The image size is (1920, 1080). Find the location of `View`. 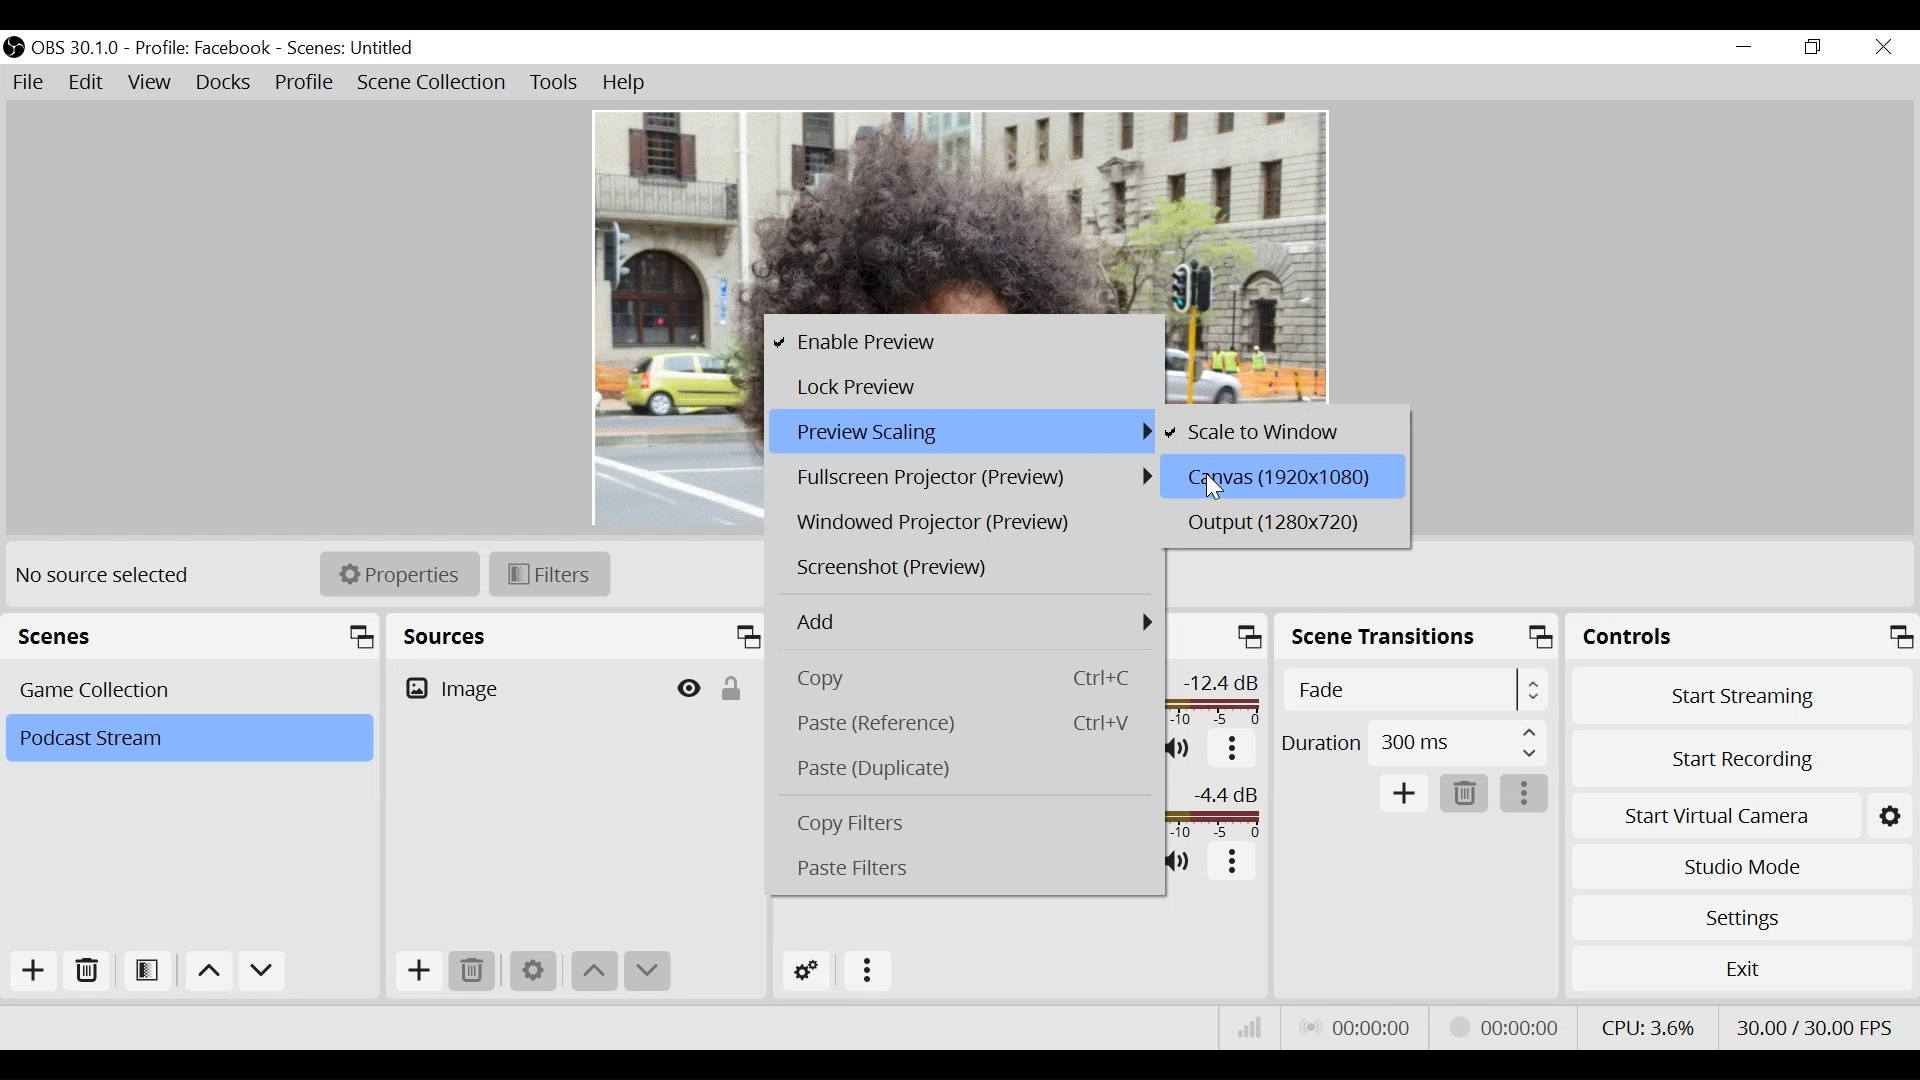

View is located at coordinates (151, 85).